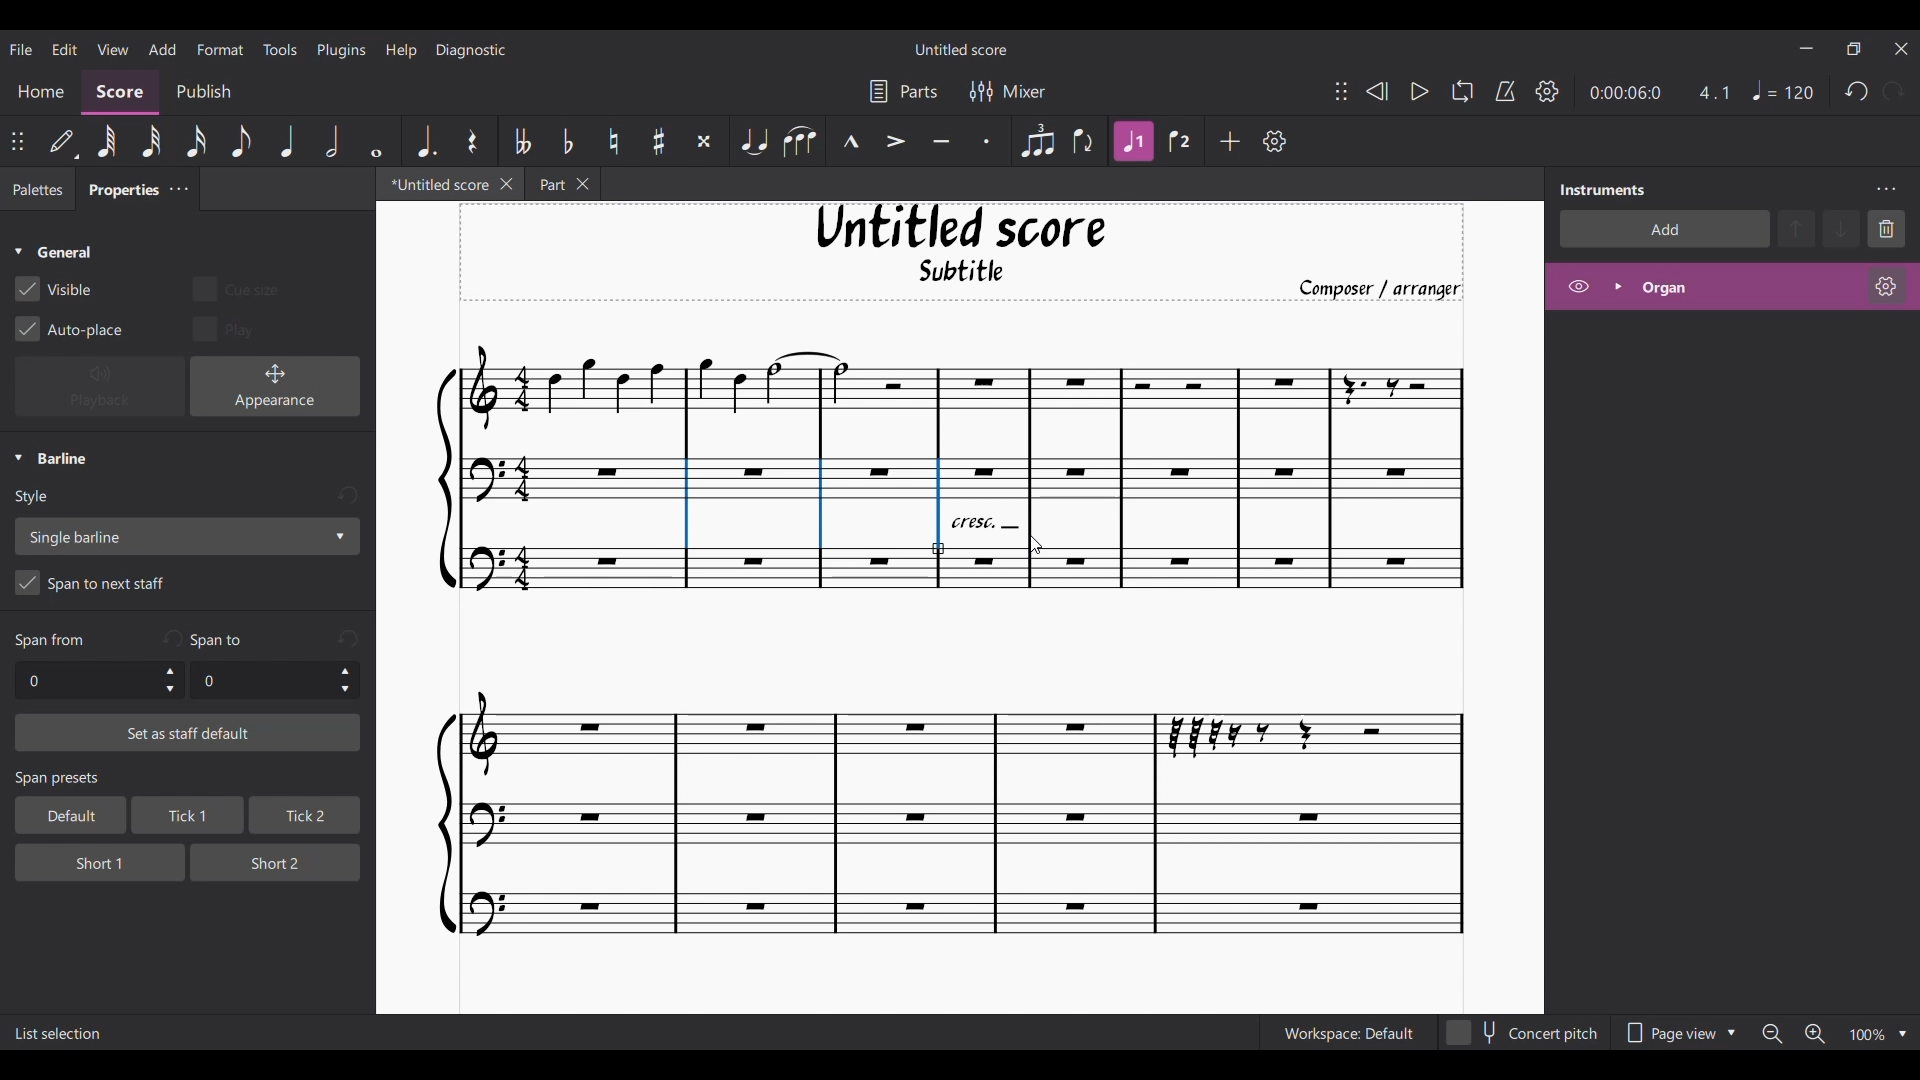 This screenshot has width=1920, height=1080. I want to click on short 2, so click(266, 861).